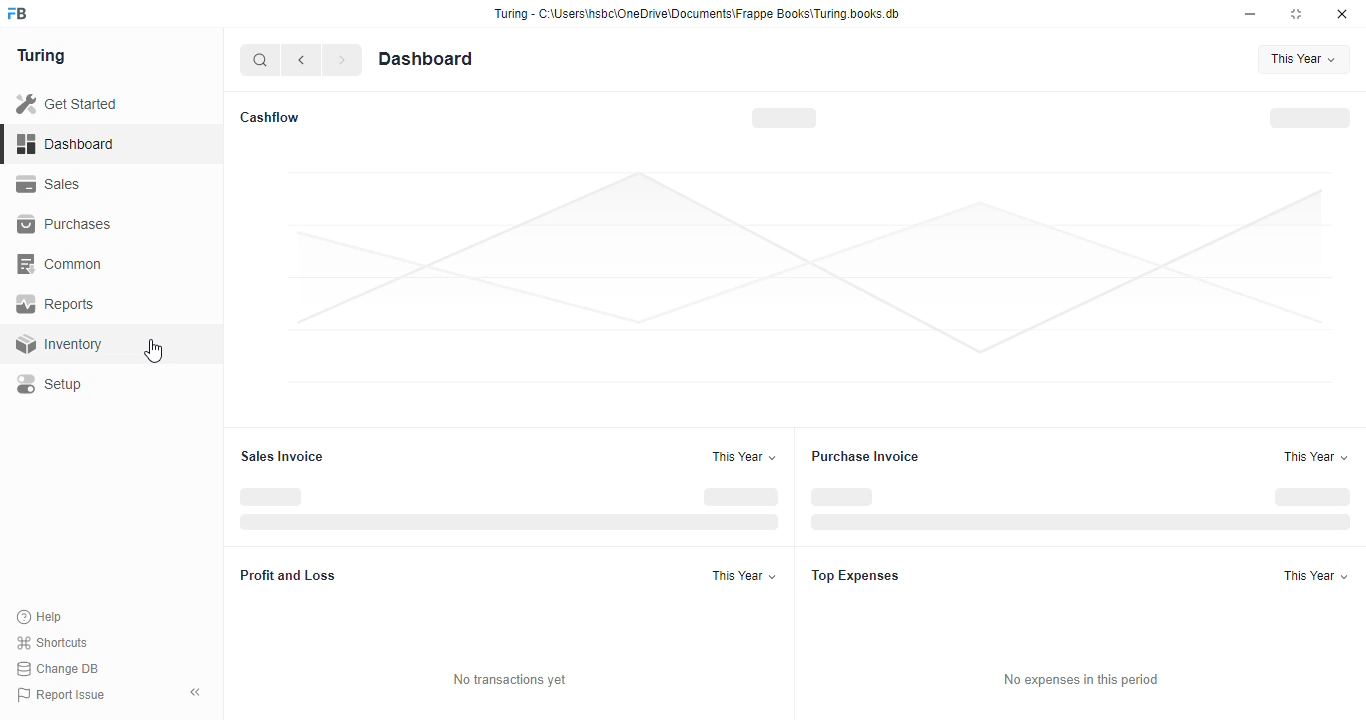  I want to click on dashboard, so click(426, 59).